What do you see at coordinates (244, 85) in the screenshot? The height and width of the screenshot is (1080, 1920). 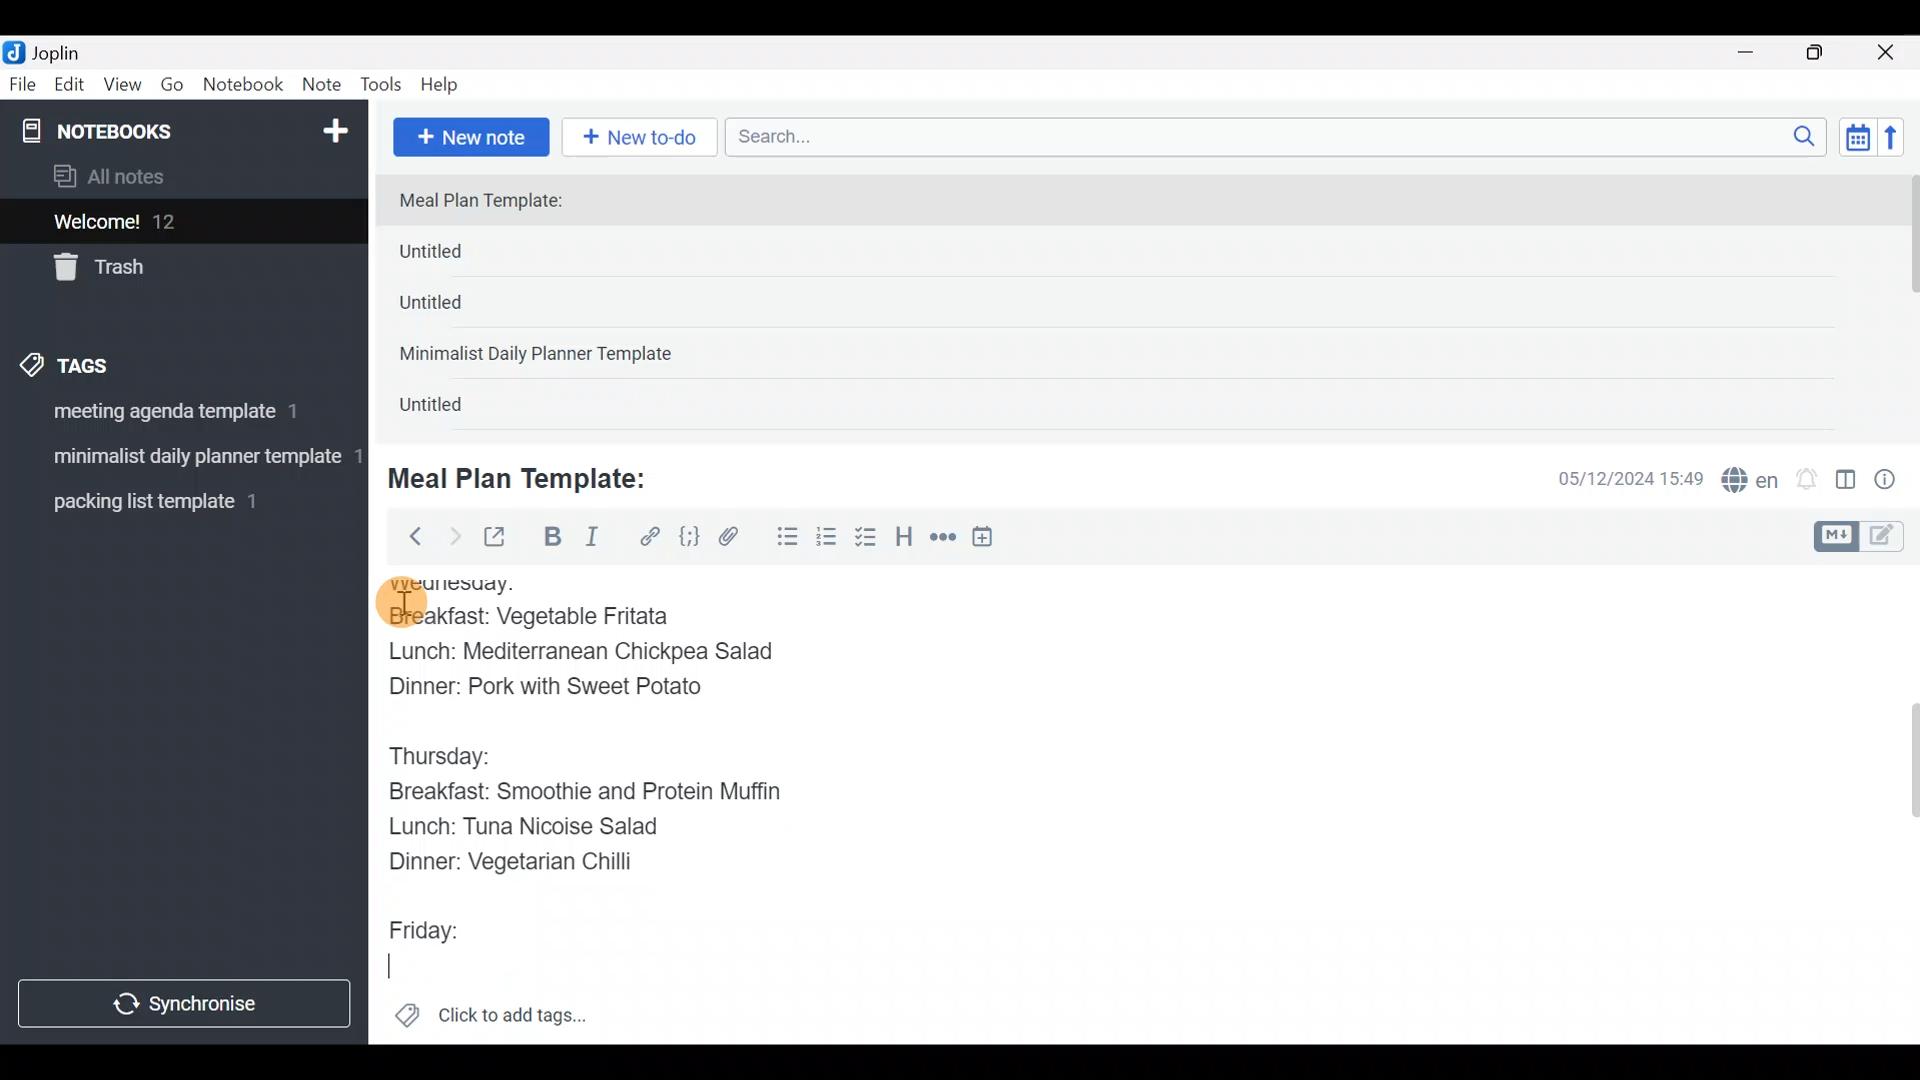 I see `Notebook` at bounding box center [244, 85].